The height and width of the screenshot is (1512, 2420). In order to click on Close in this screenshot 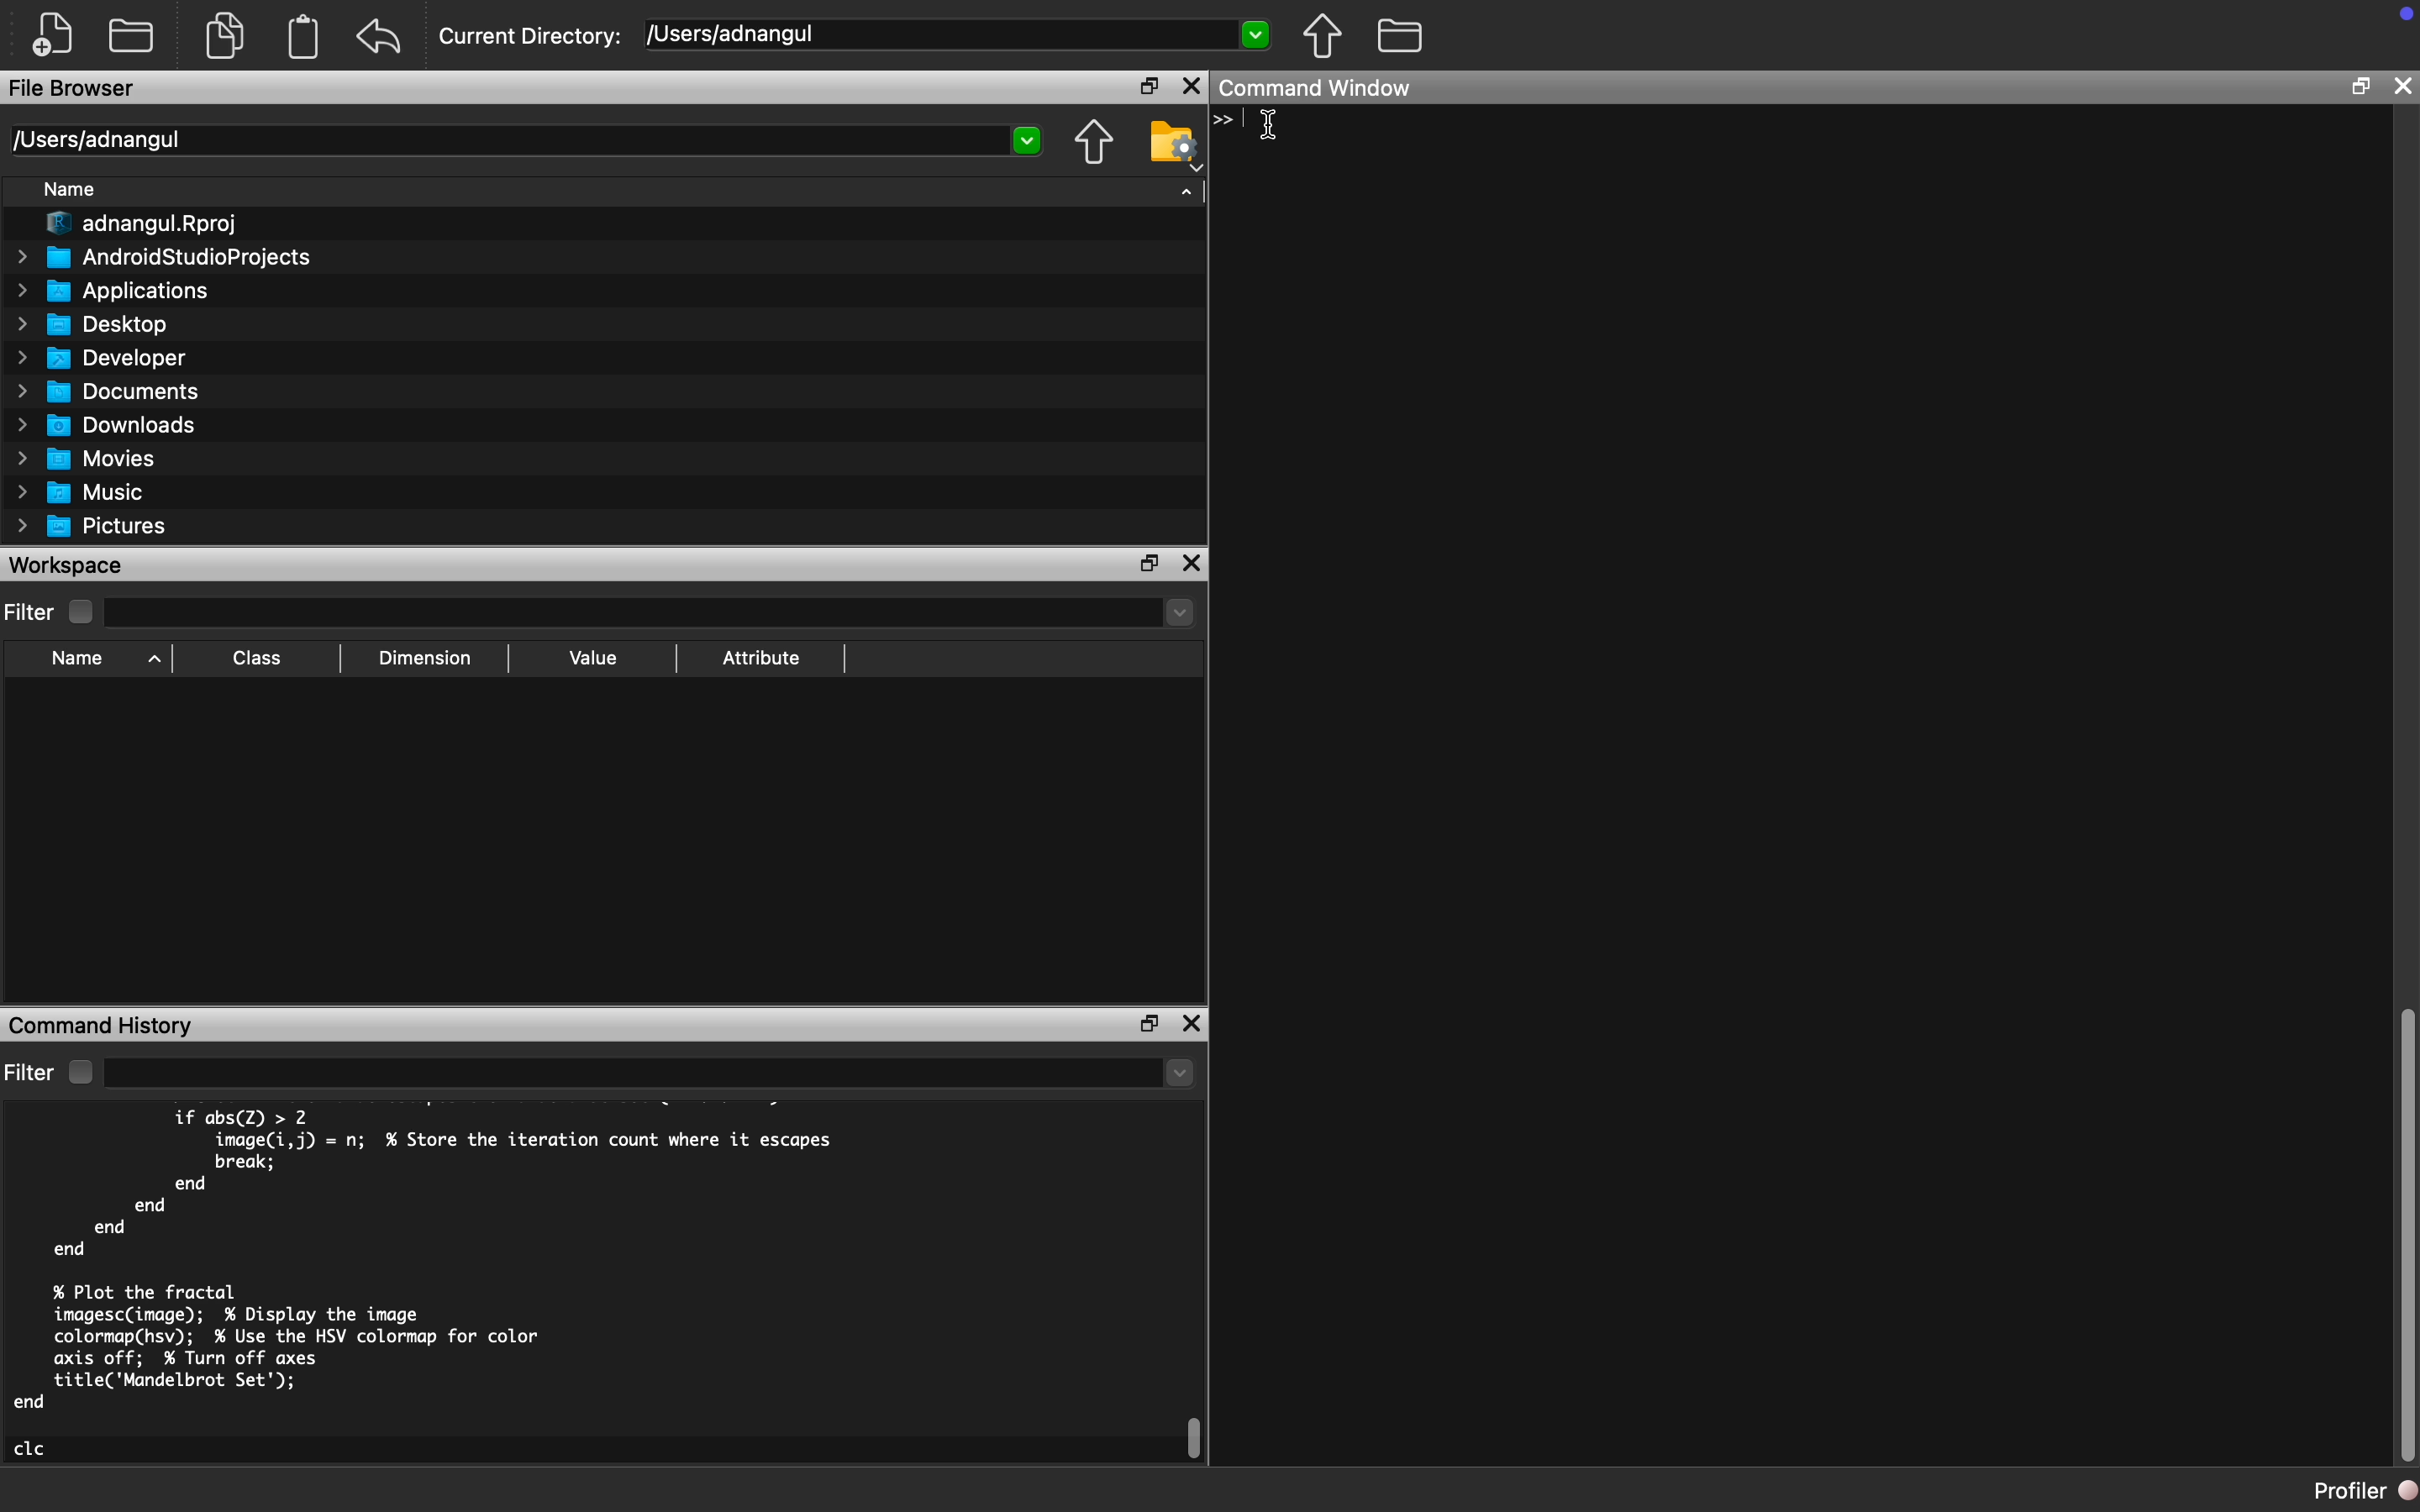, I will do `click(1194, 563)`.